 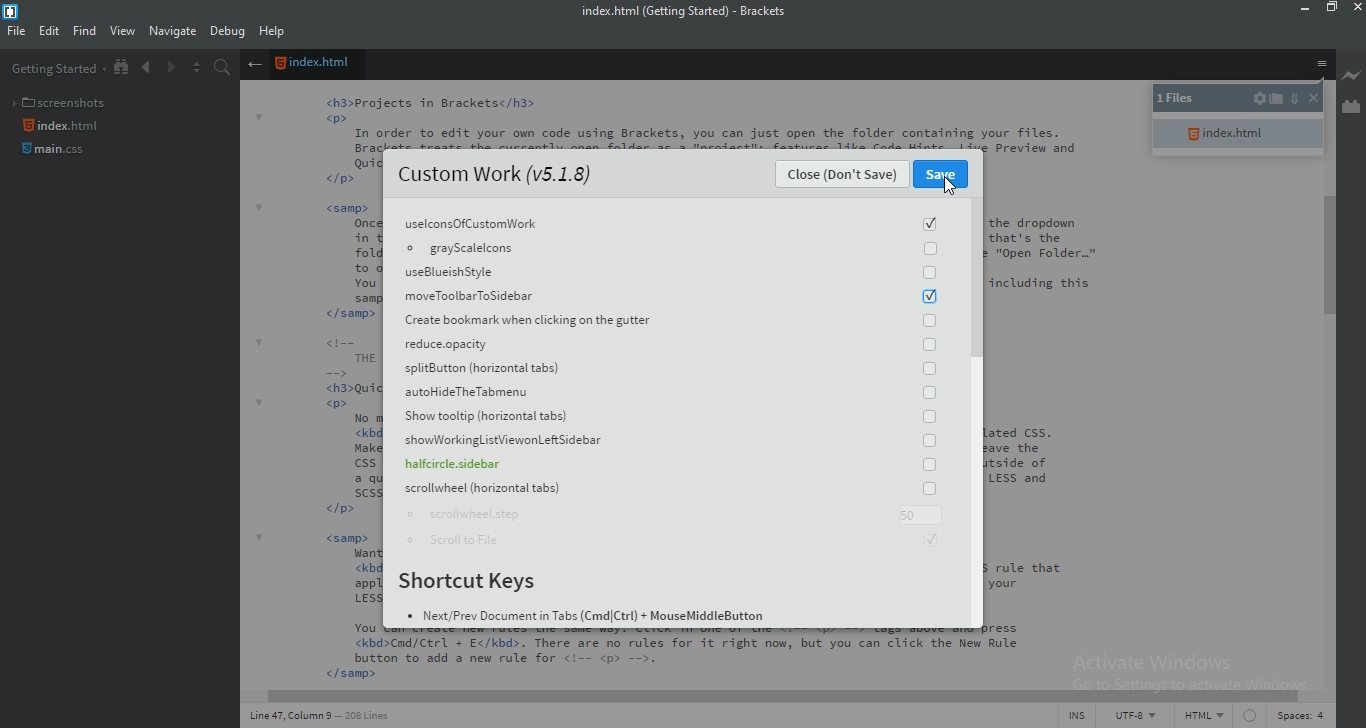 I want to click on scrollwheel horizontal tabs, so click(x=664, y=490).